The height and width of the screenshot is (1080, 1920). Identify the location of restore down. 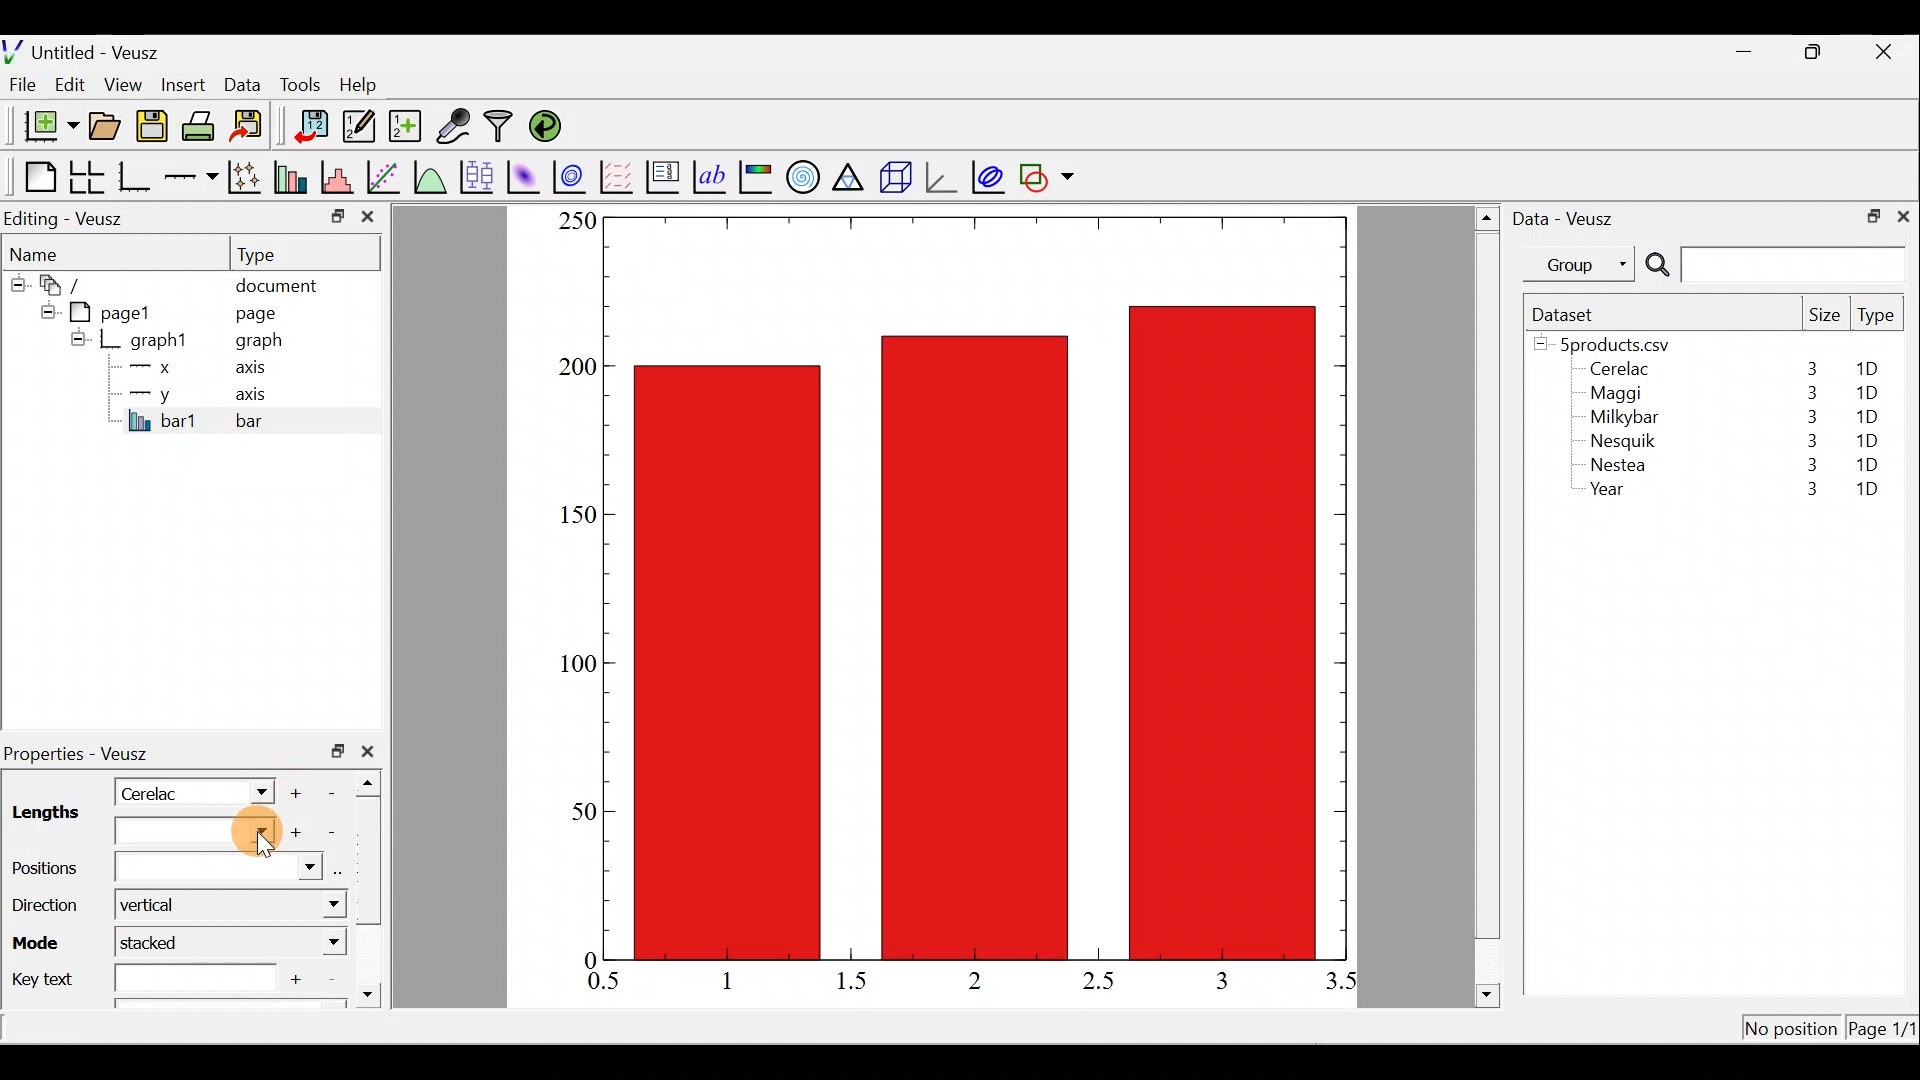
(1816, 52).